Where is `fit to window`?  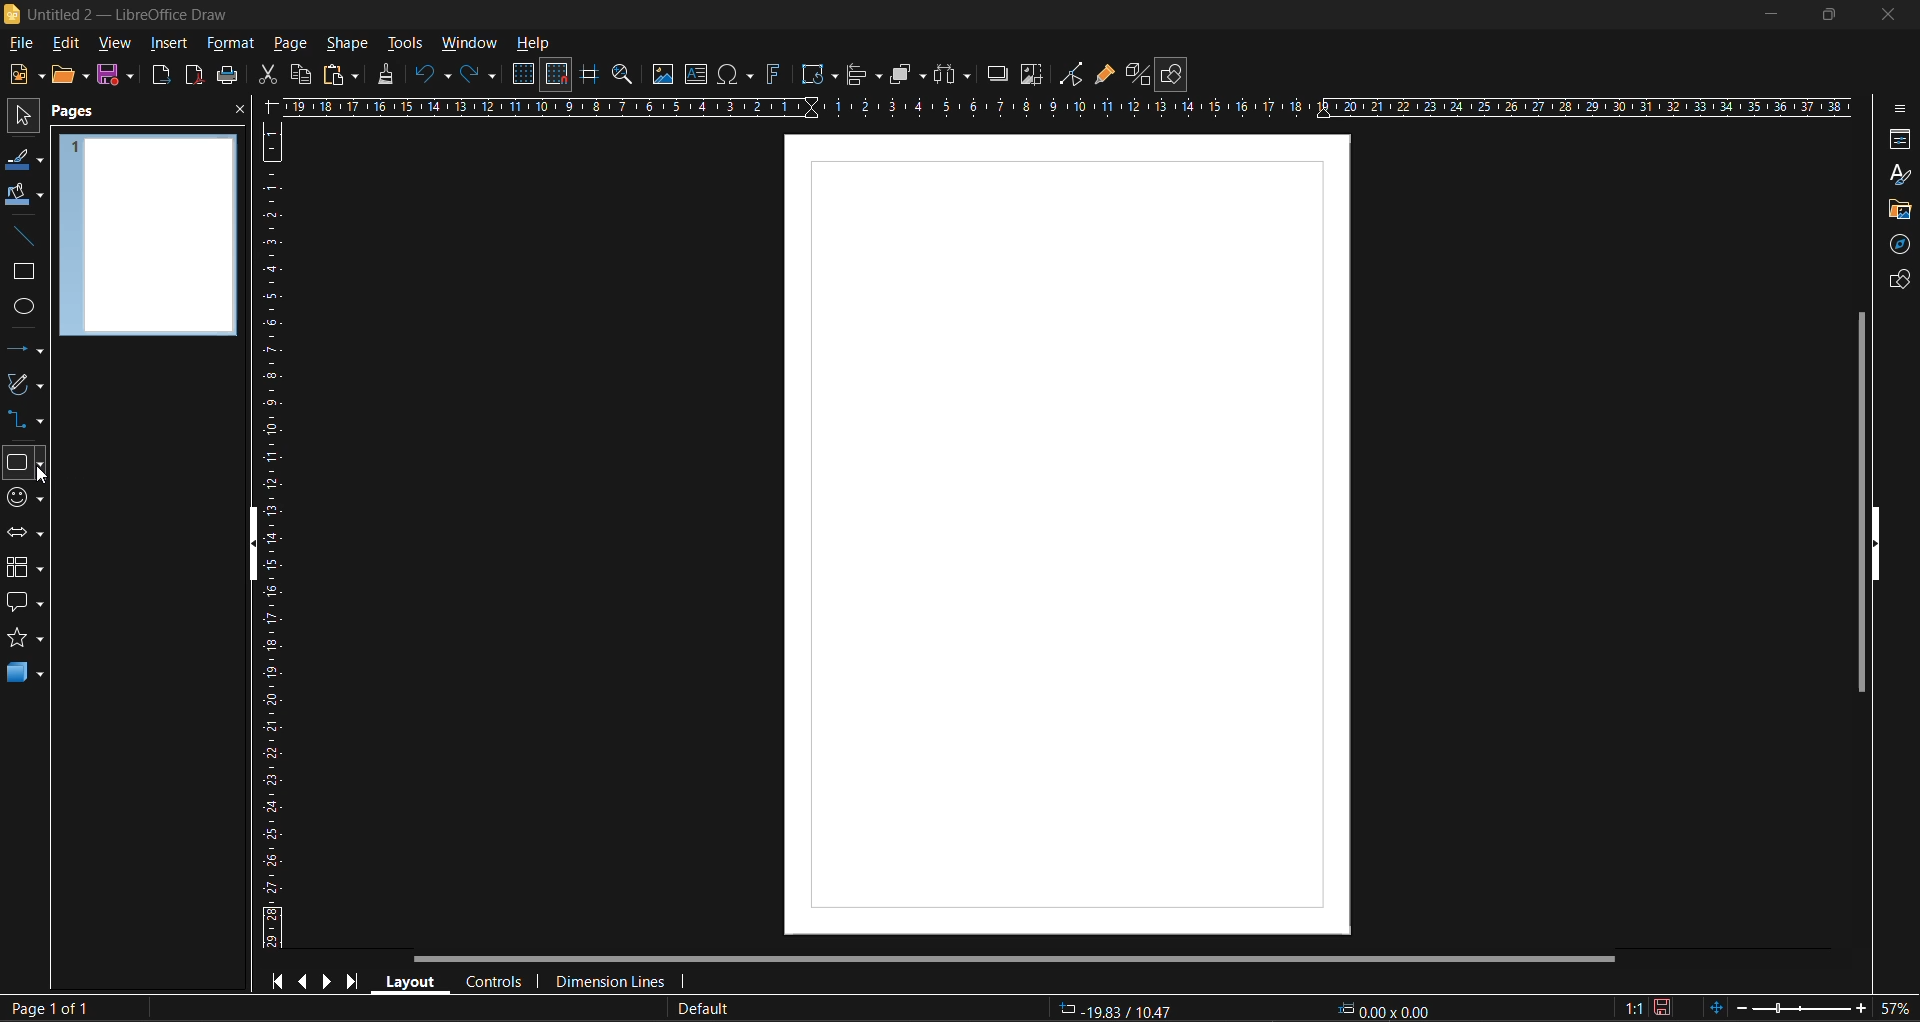
fit to window is located at coordinates (1715, 1007).